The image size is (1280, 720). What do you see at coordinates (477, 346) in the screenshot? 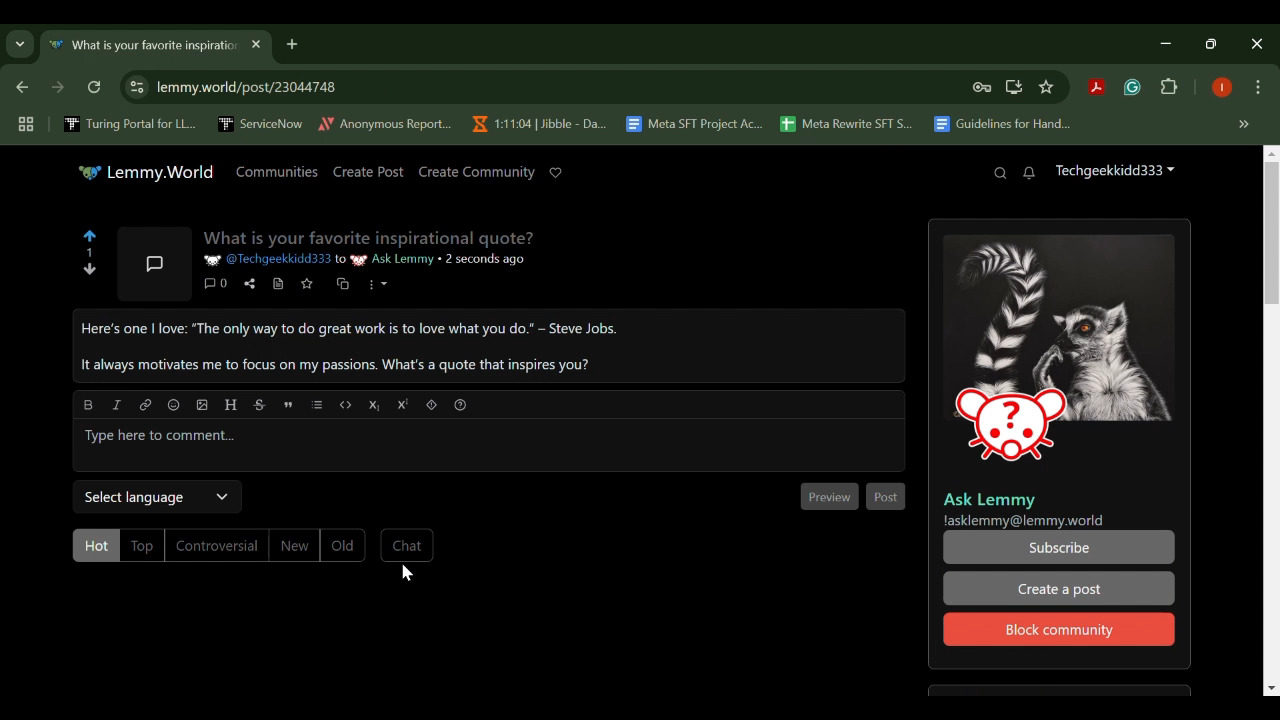
I see `Here's one | love: “The only way to do great work is to love what you do.” ~ Steve Jobs. It always motivates me to focus on my passions. What's a quote that inspires you?` at bounding box center [477, 346].